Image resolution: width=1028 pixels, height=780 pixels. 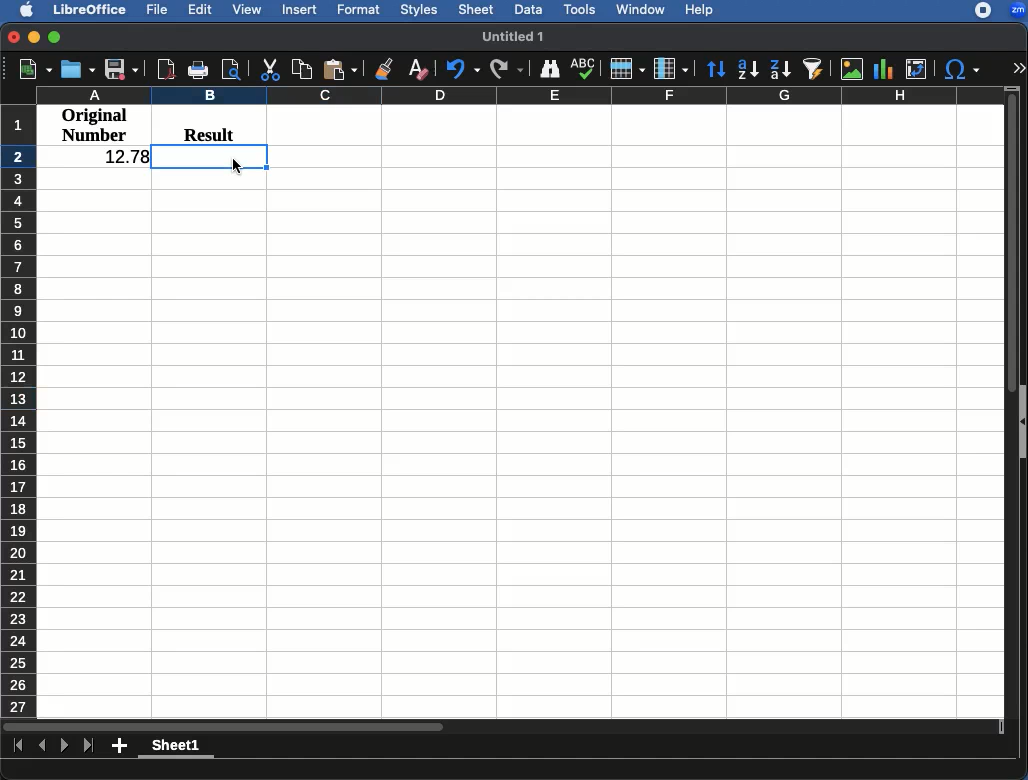 I want to click on Redo, so click(x=507, y=70).